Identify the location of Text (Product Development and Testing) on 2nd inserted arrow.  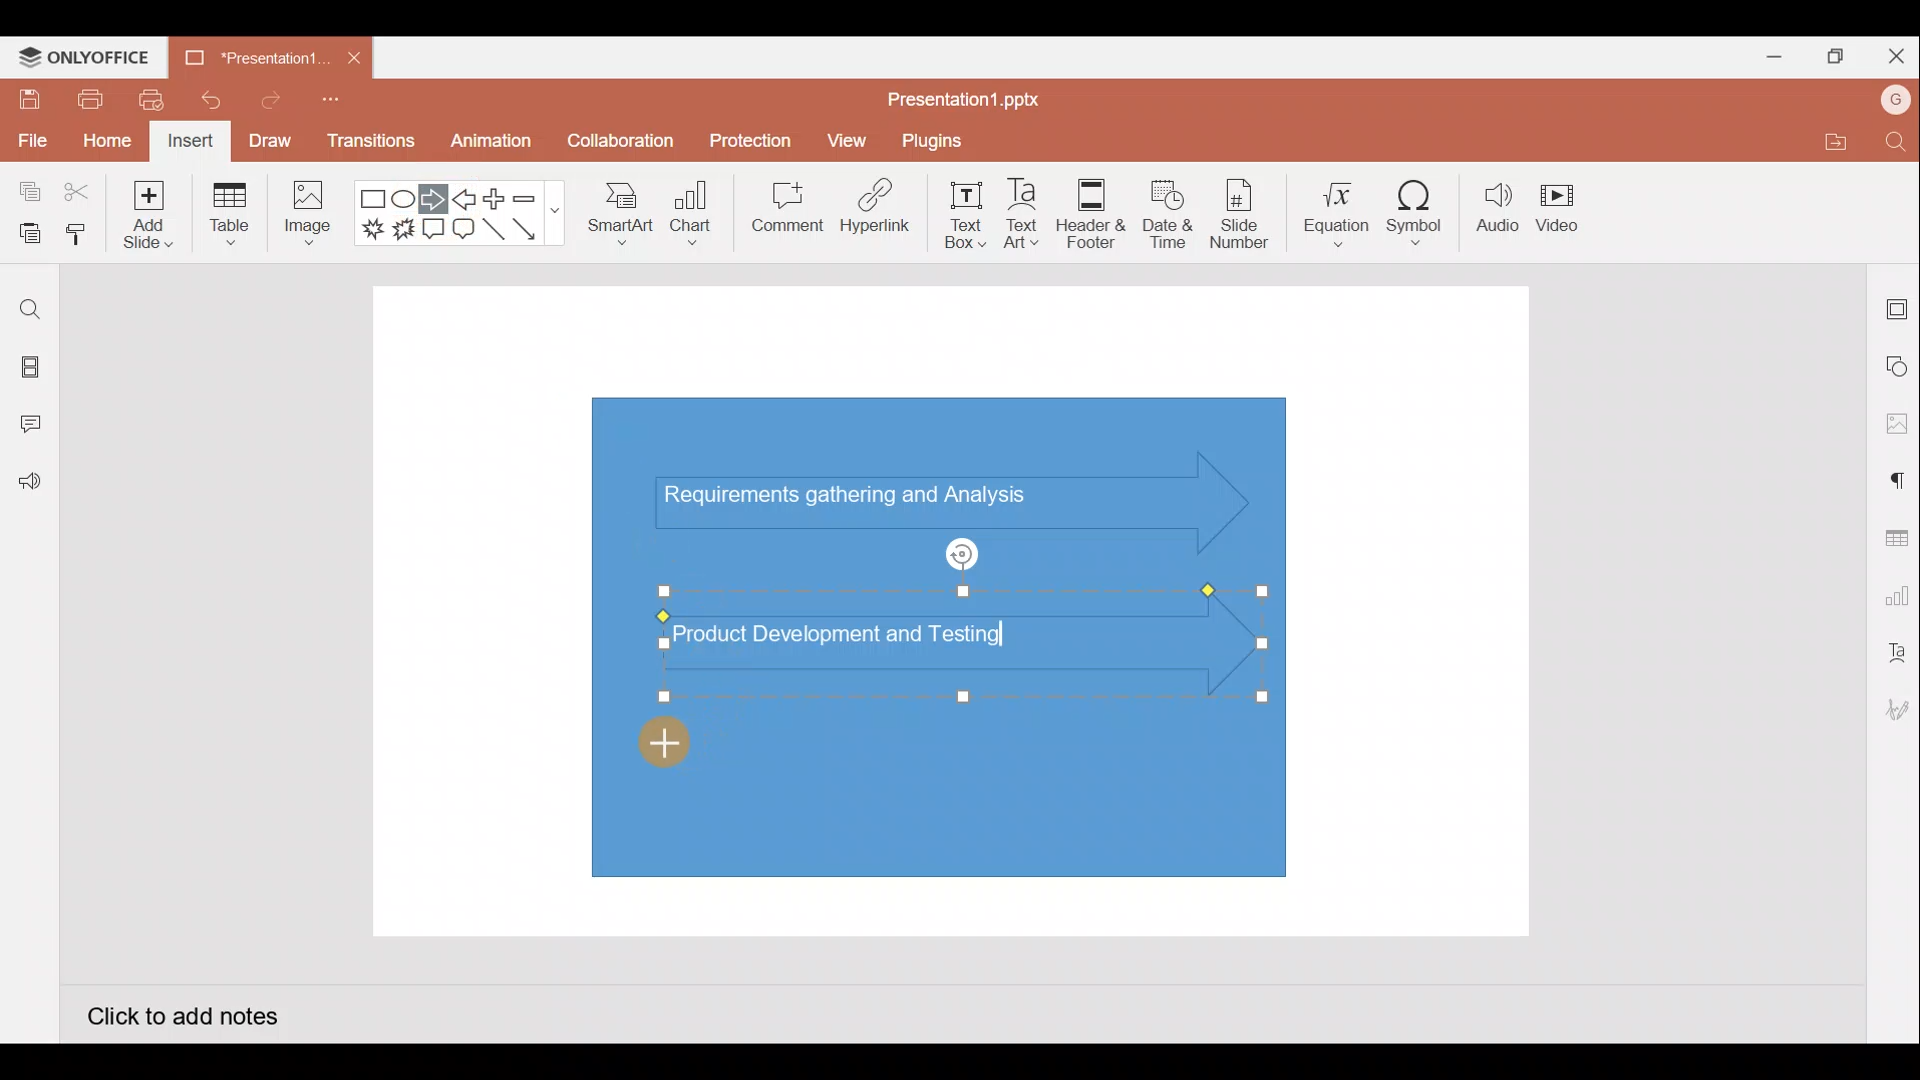
(858, 632).